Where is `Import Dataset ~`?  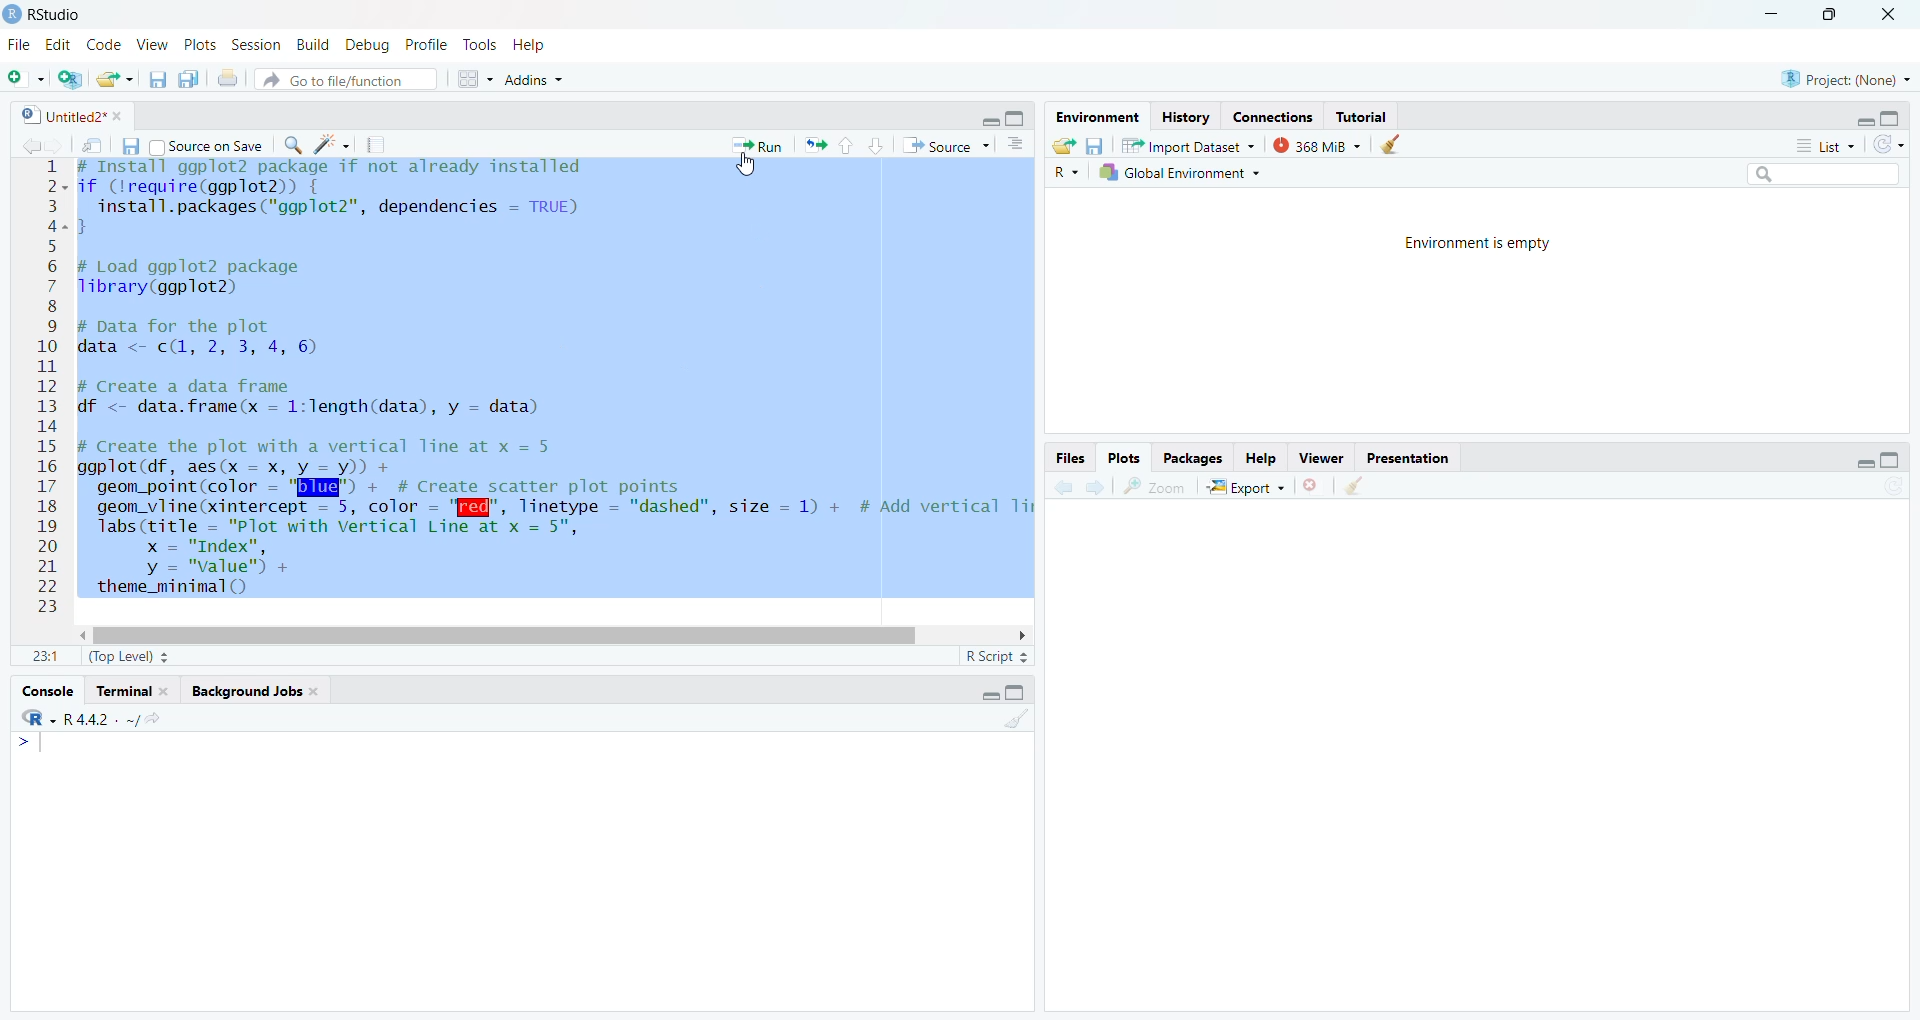
Import Dataset ~ is located at coordinates (1190, 144).